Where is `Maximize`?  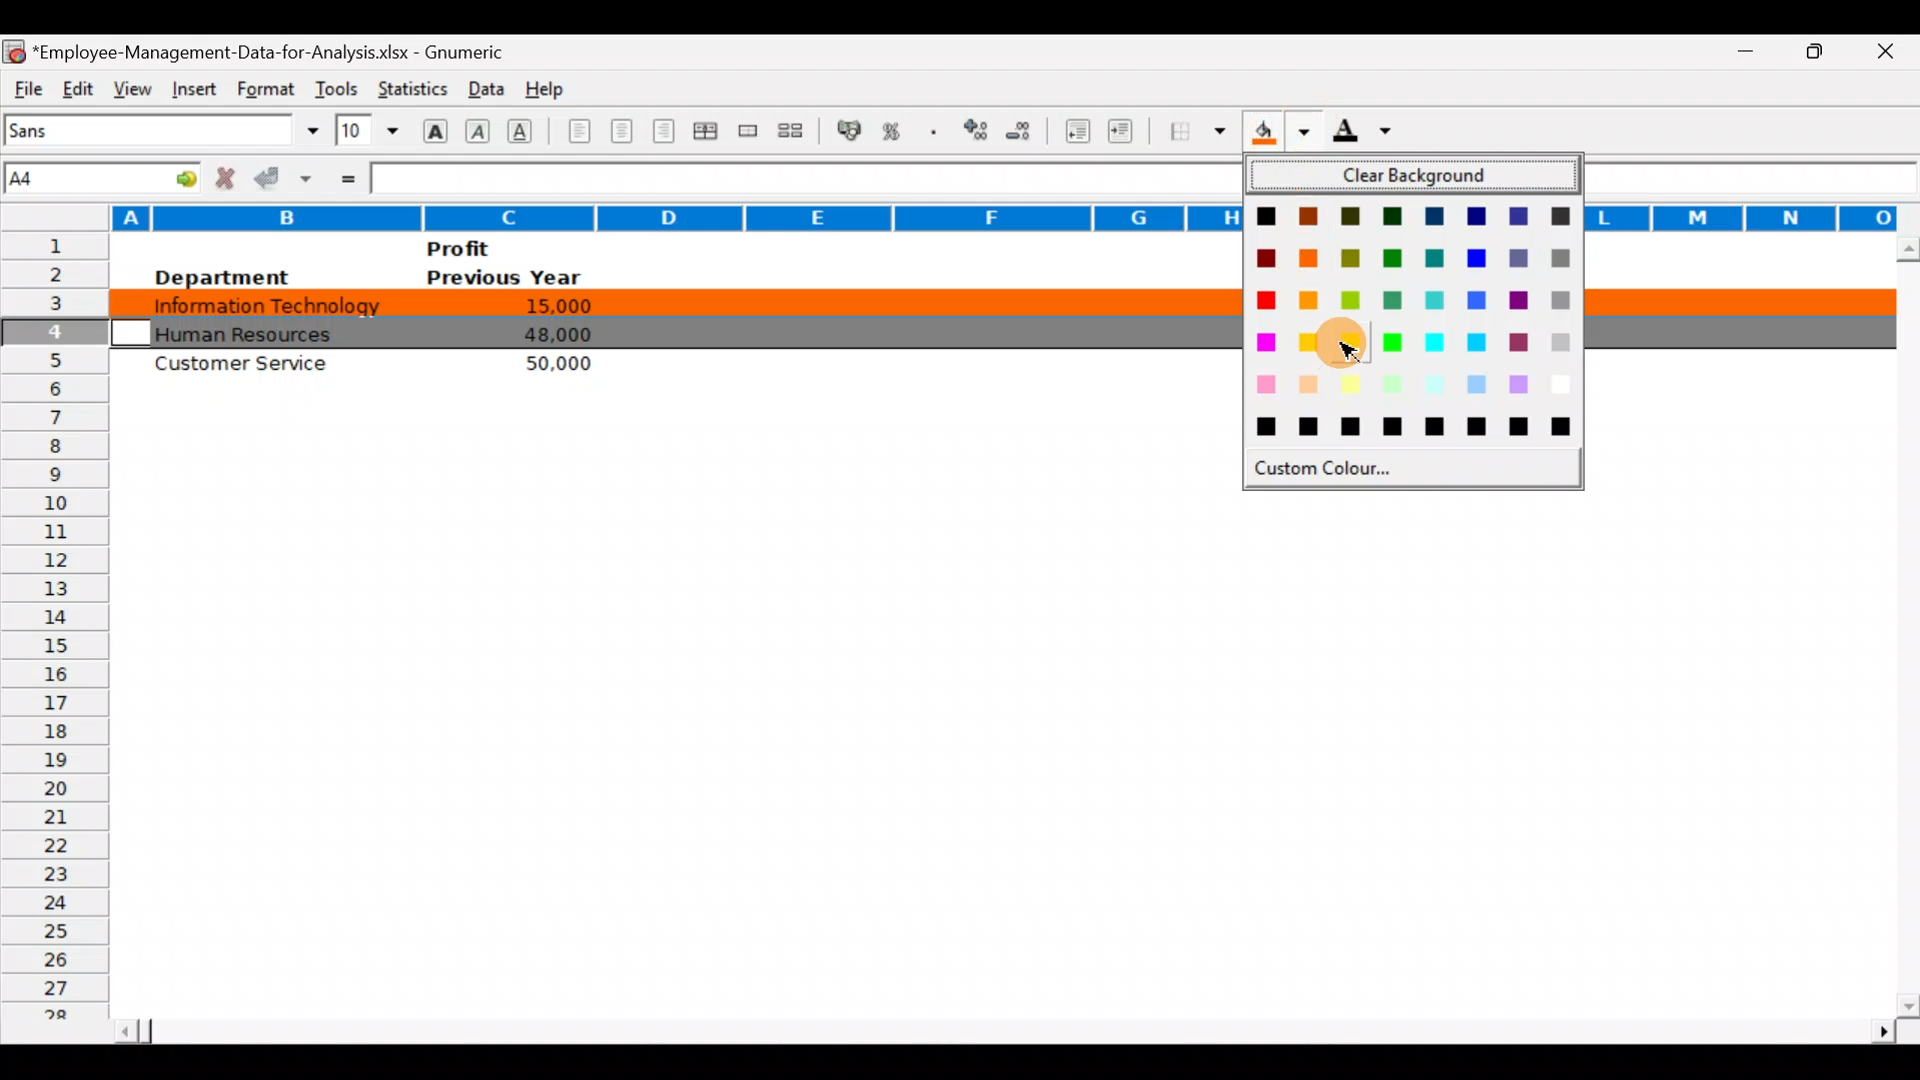 Maximize is located at coordinates (1823, 49).